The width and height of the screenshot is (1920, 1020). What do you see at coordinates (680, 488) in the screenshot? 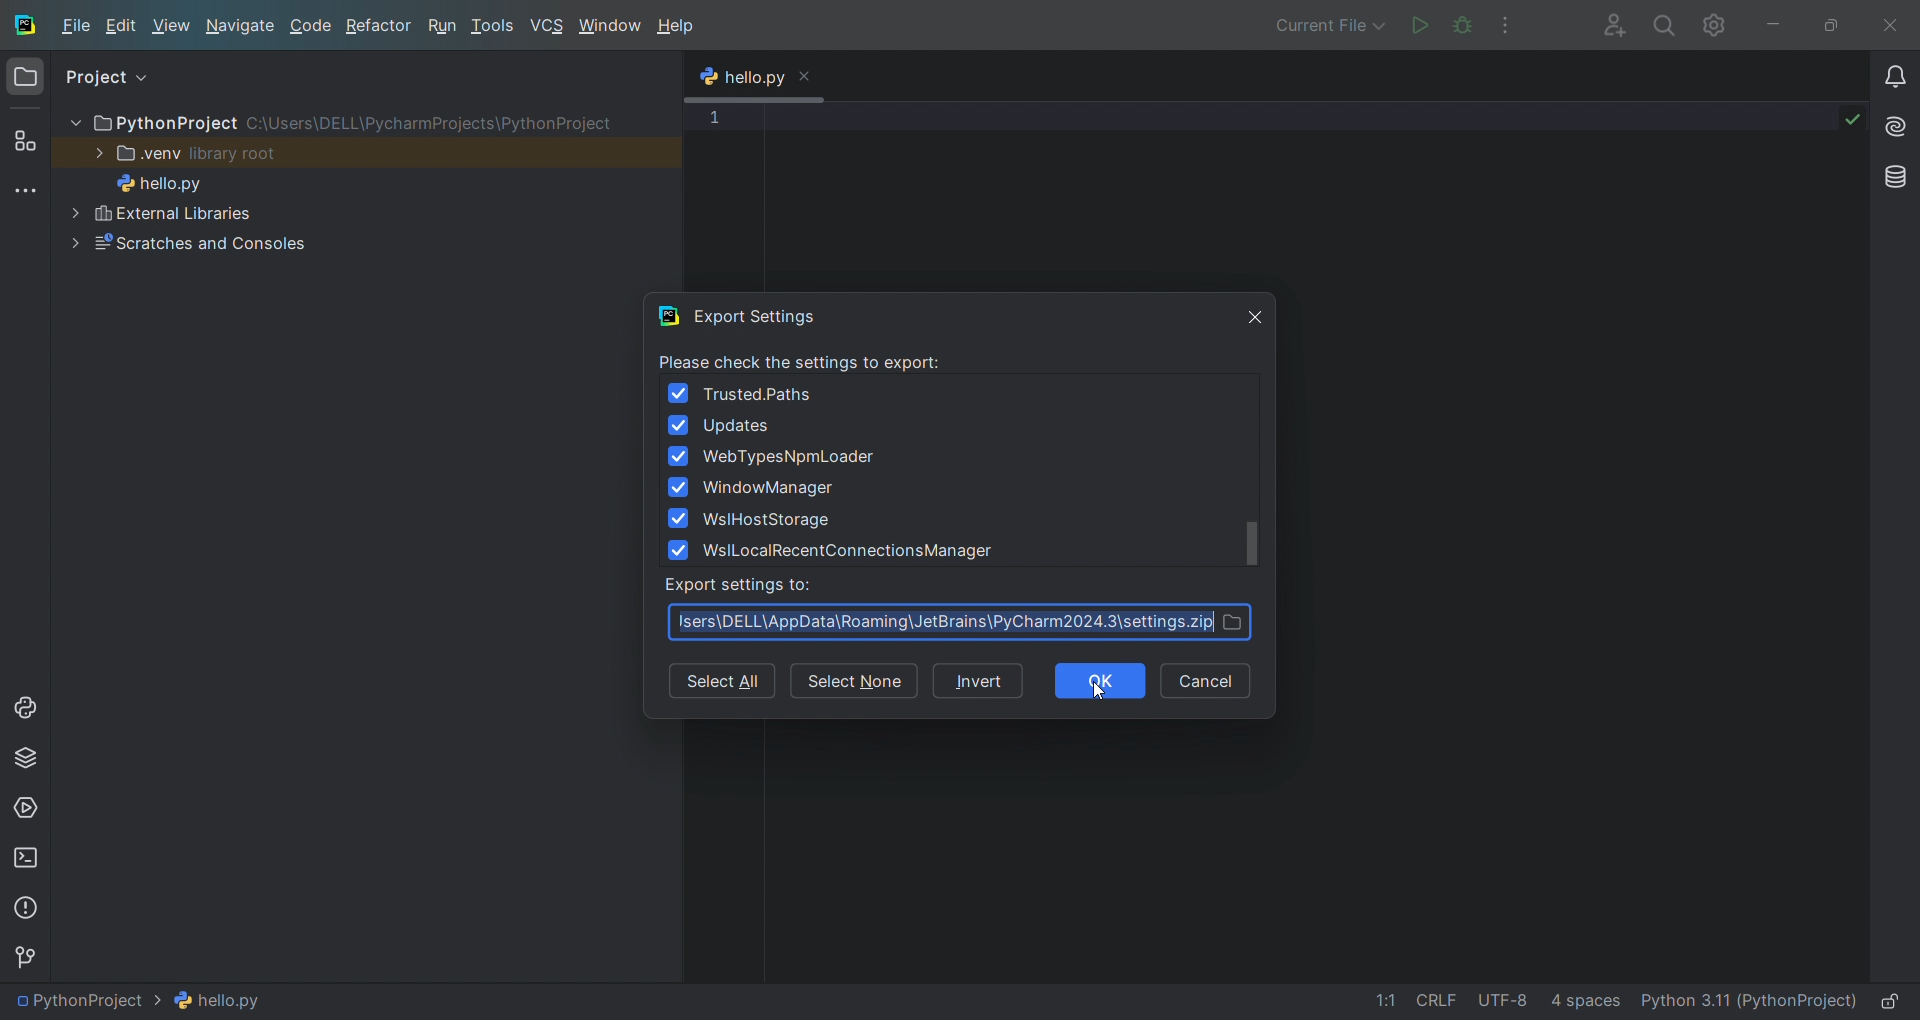
I see `Checked box` at bounding box center [680, 488].